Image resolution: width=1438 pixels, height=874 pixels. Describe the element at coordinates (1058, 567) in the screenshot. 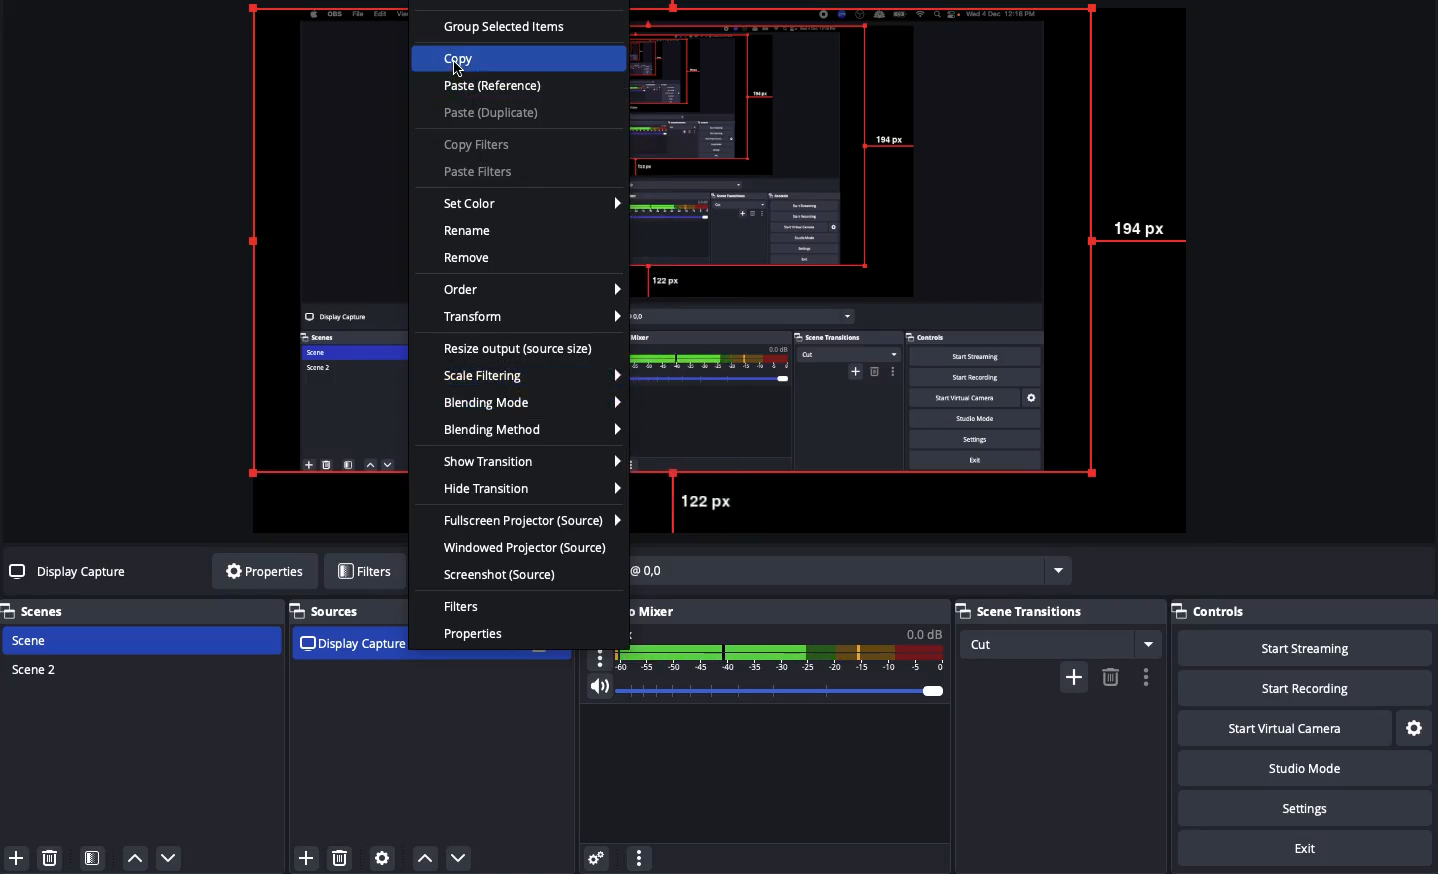

I see `more options` at that location.